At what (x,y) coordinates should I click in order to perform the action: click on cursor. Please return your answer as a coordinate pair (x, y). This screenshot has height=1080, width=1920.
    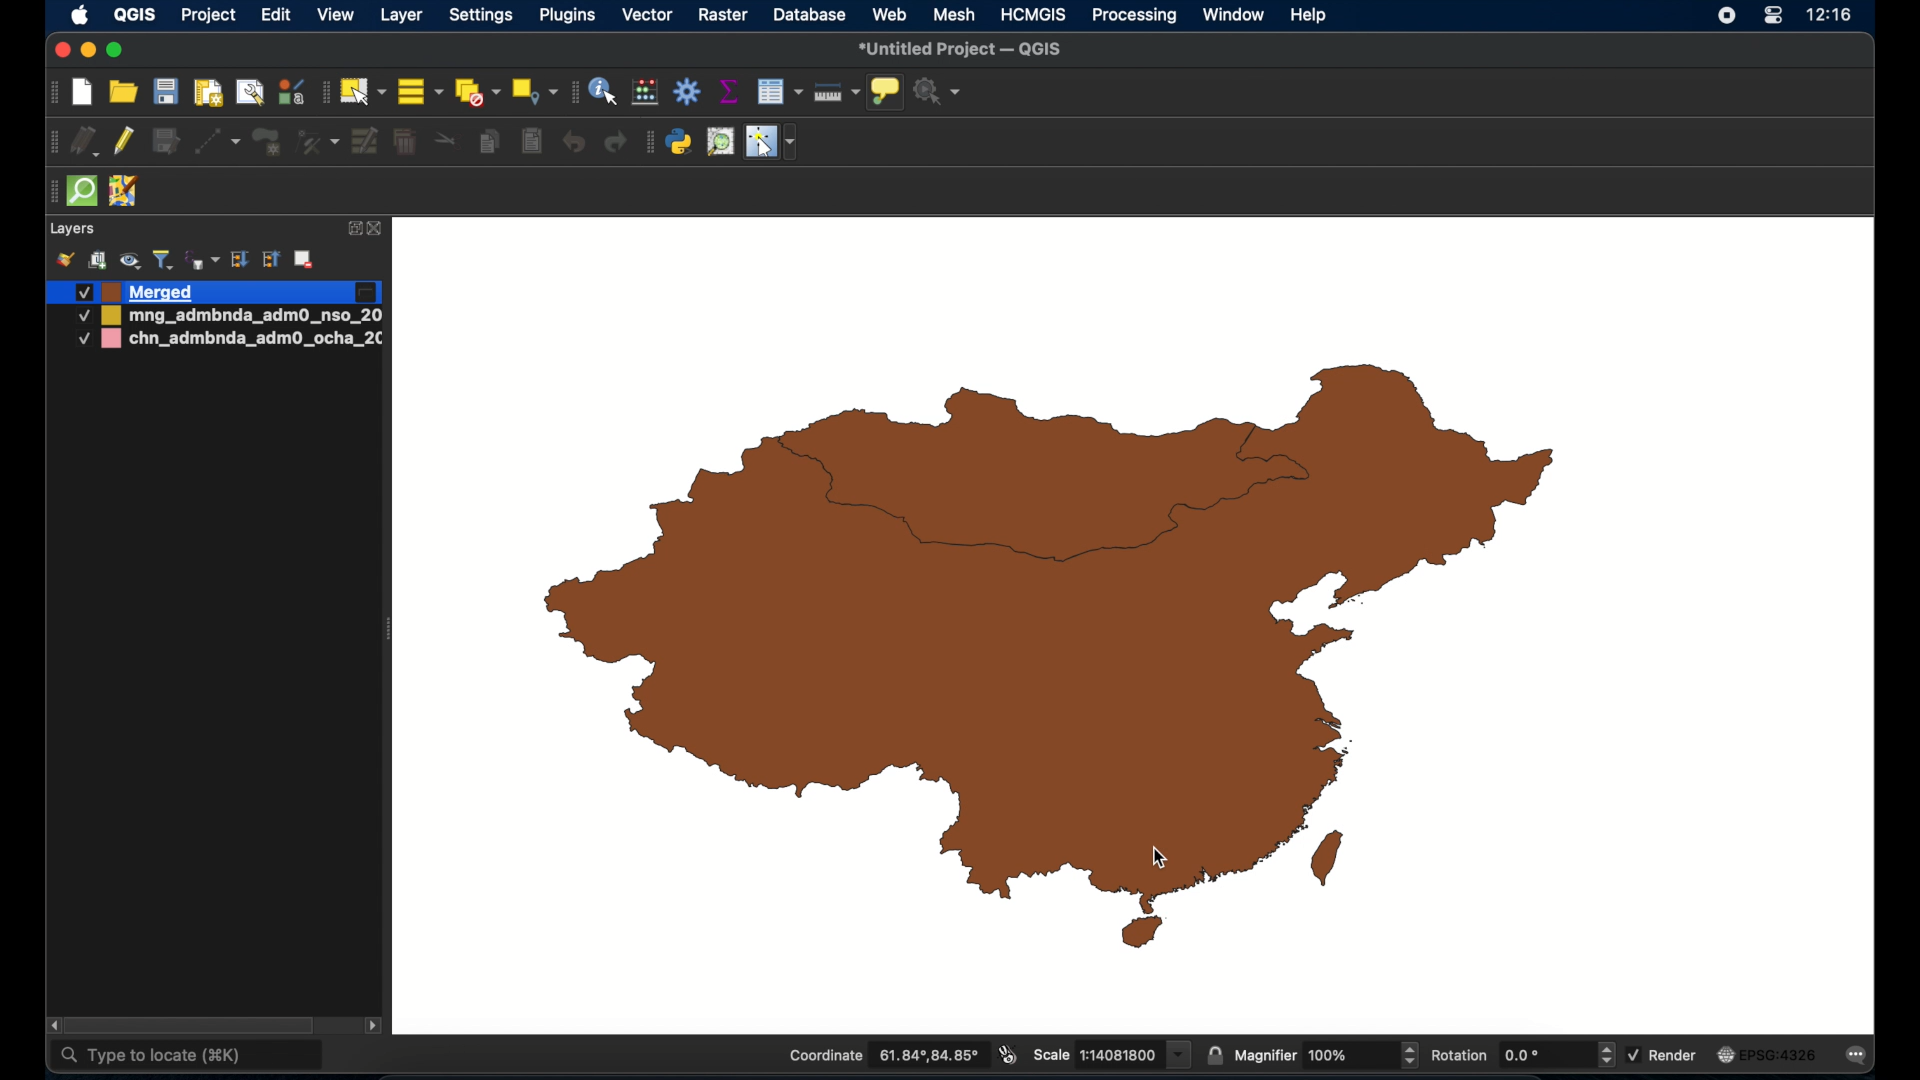
    Looking at the image, I should click on (1162, 858).